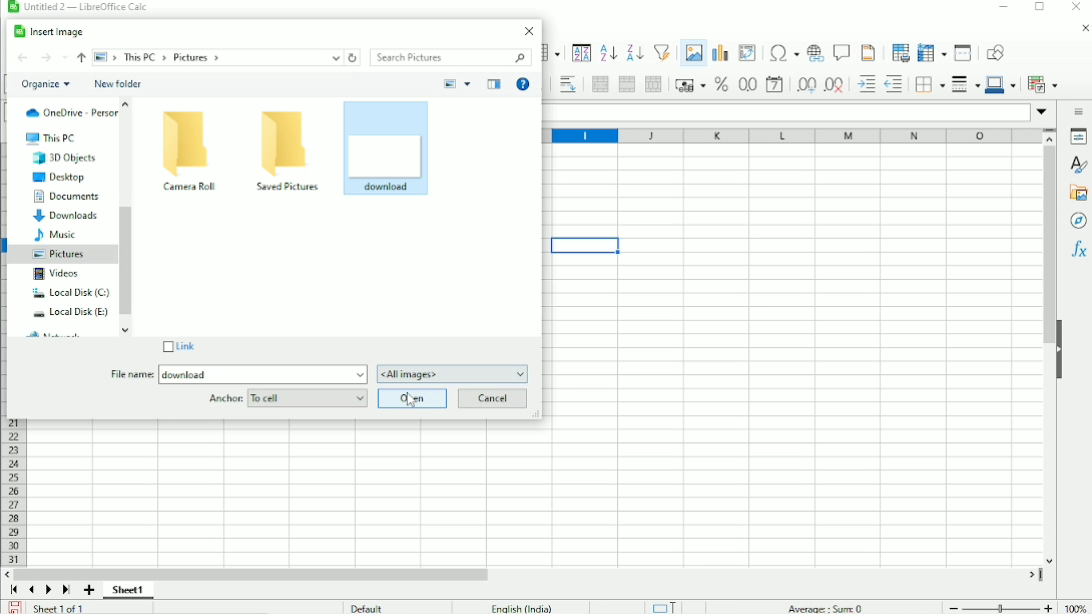 The image size is (1092, 614). Describe the element at coordinates (65, 196) in the screenshot. I see `Documents` at that location.